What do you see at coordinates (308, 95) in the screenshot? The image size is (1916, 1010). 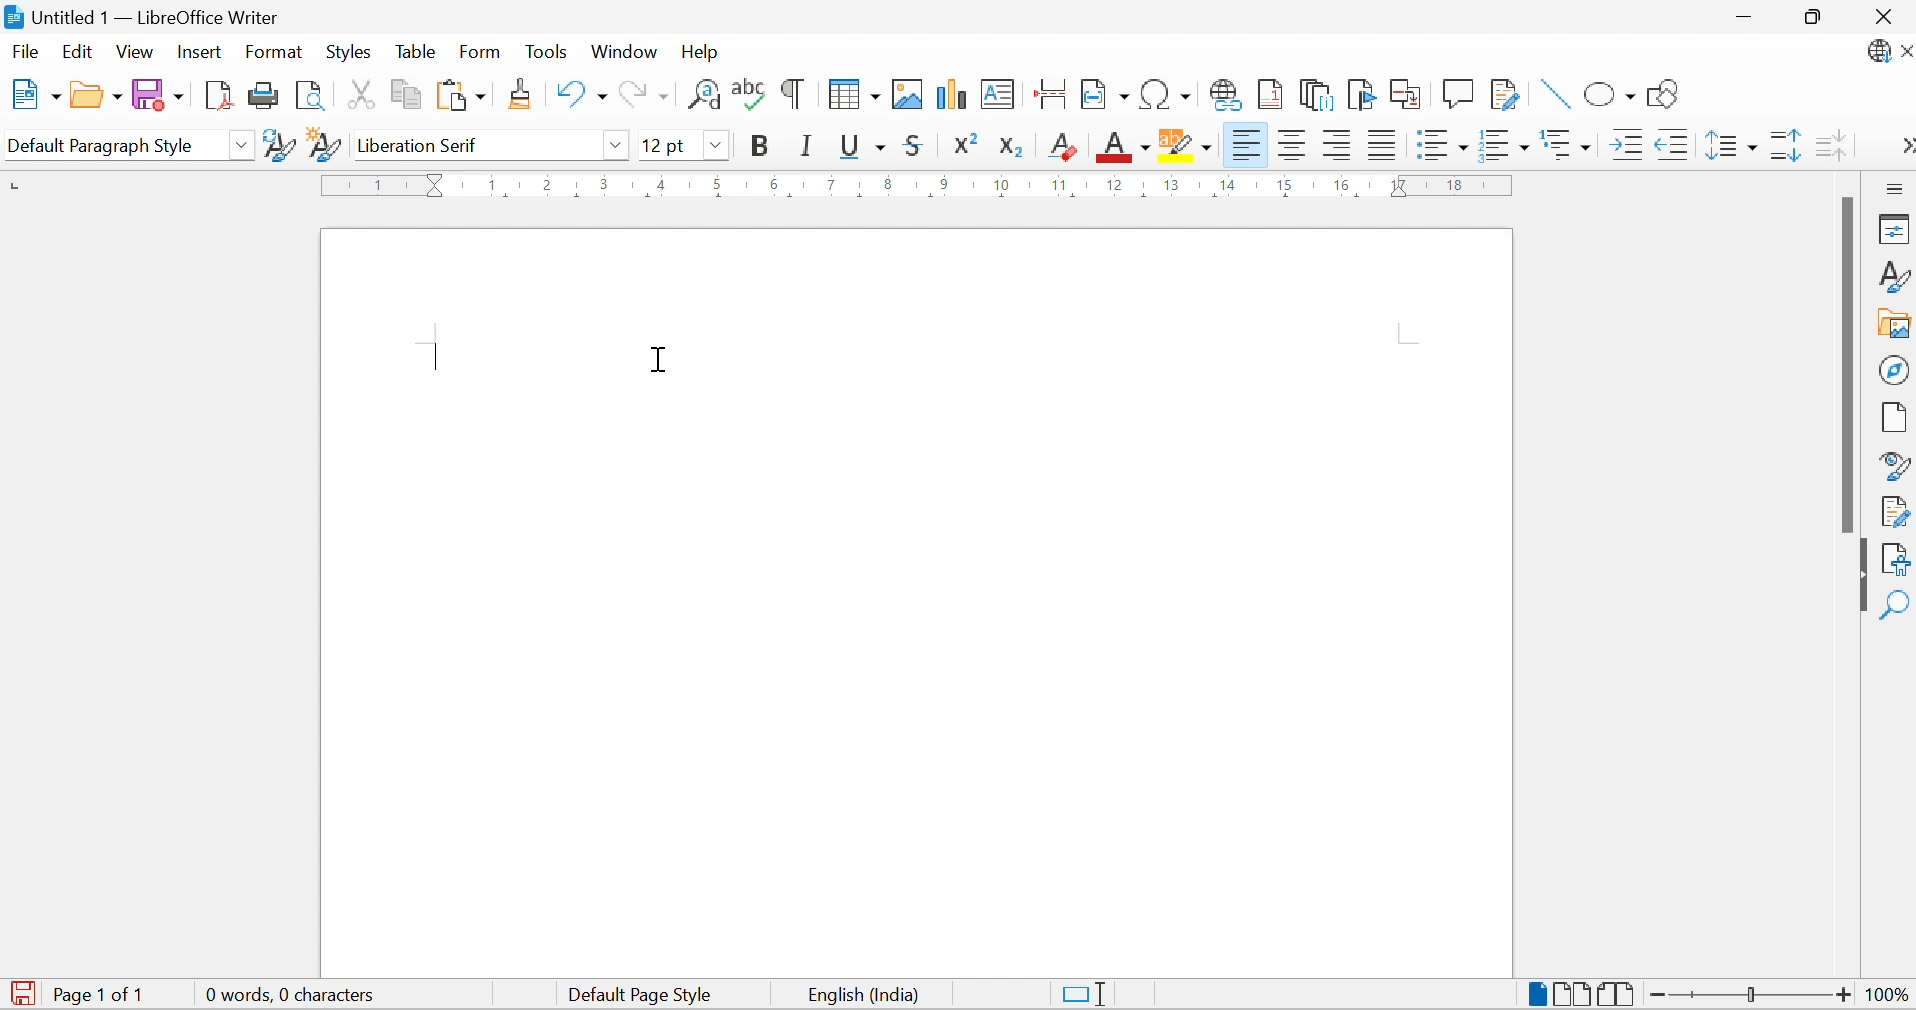 I see `Toggle Print Preview` at bounding box center [308, 95].